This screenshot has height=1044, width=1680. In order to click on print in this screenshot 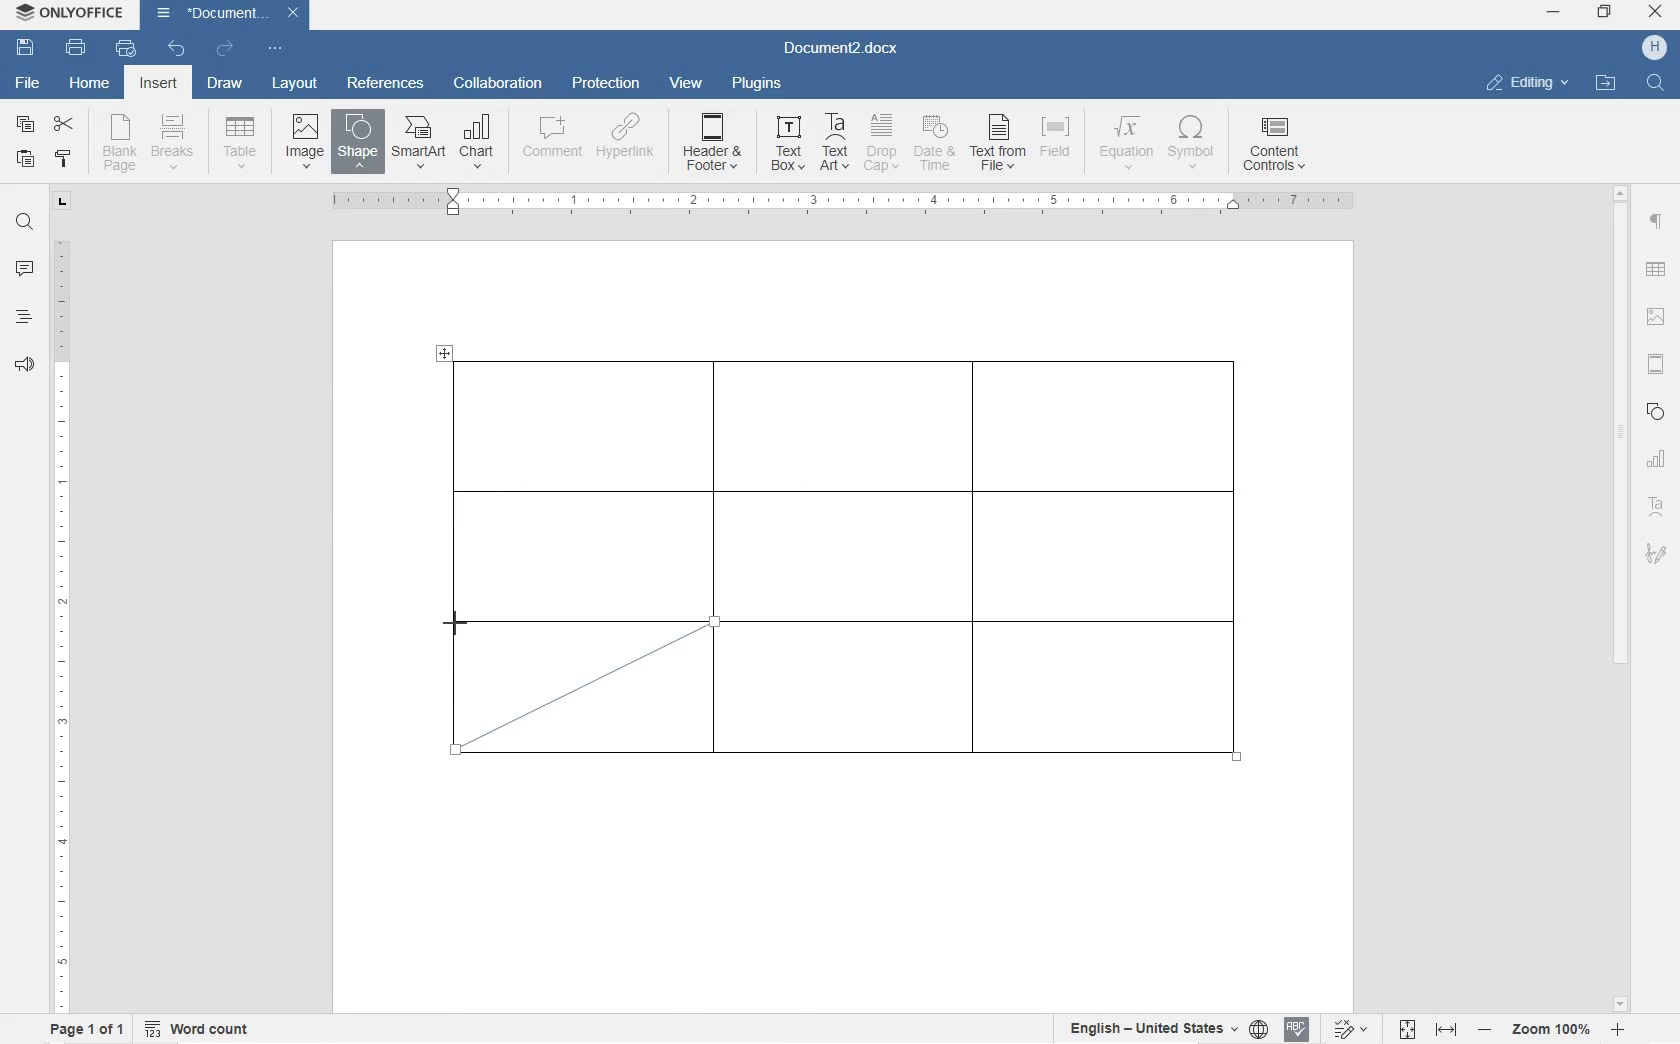, I will do `click(77, 47)`.